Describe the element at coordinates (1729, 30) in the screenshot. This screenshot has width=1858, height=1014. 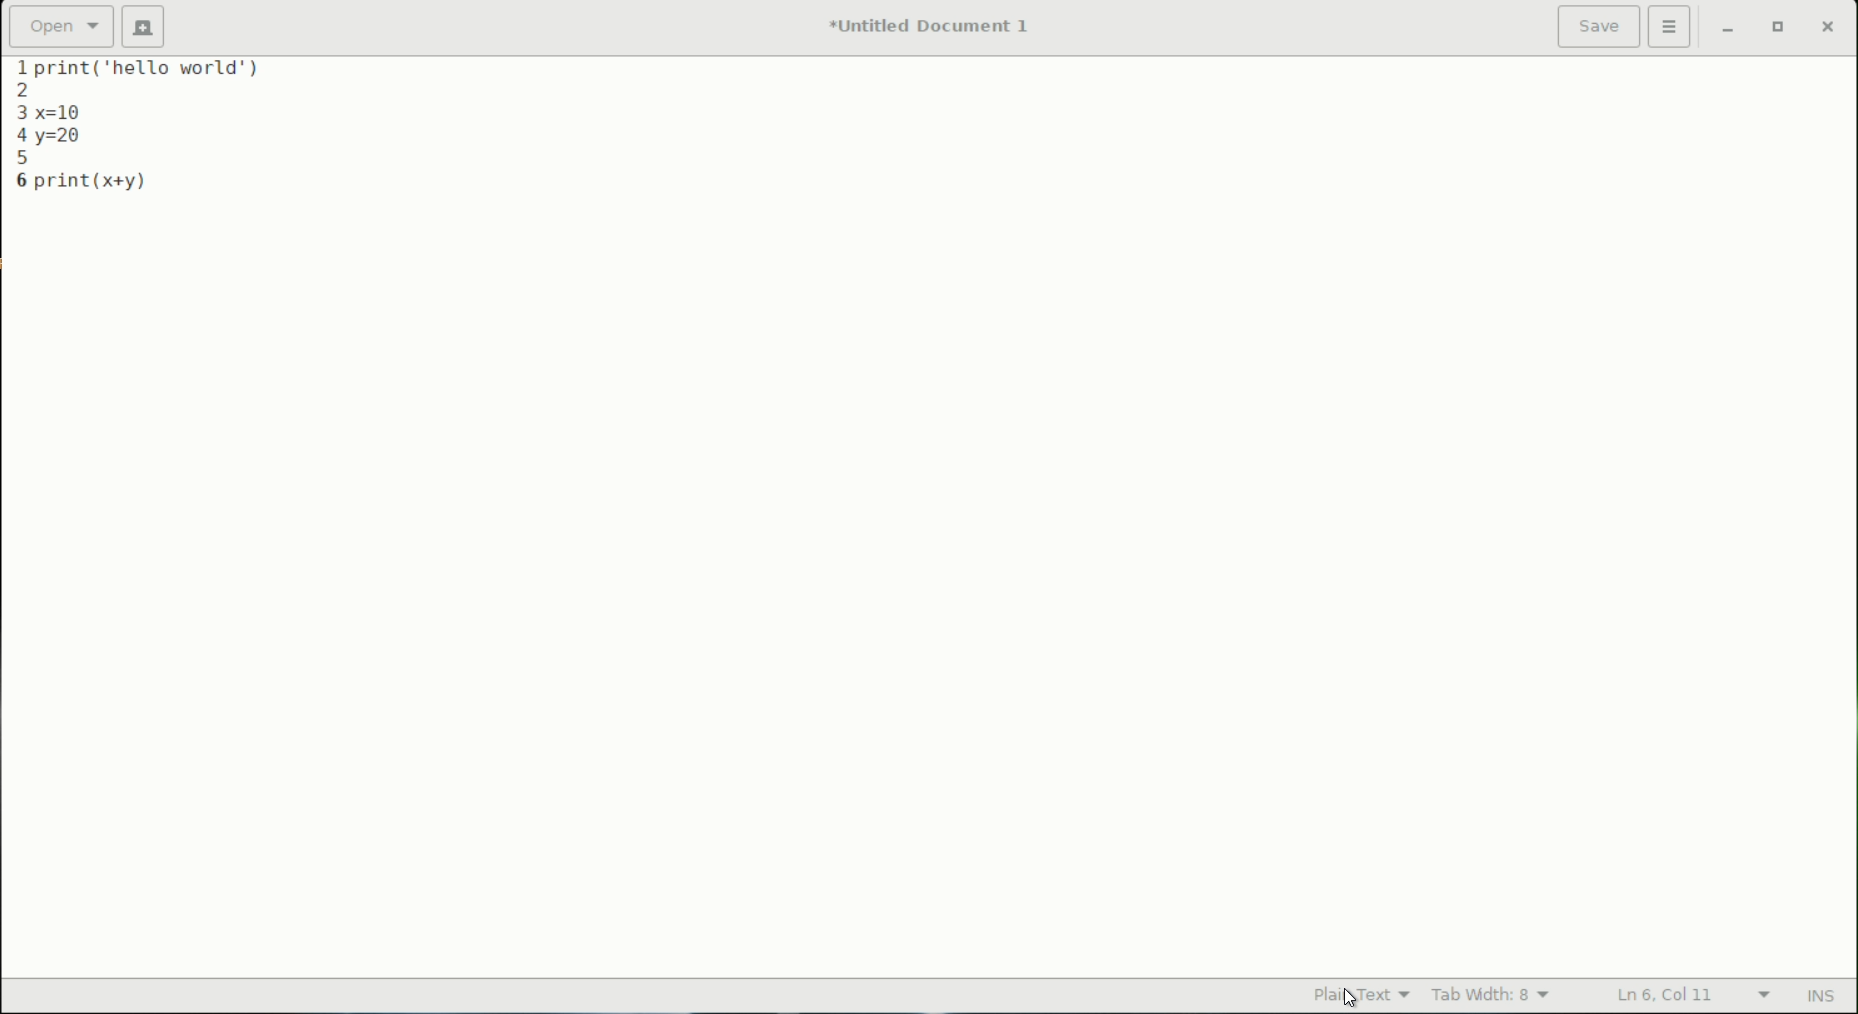
I see `minimize` at that location.